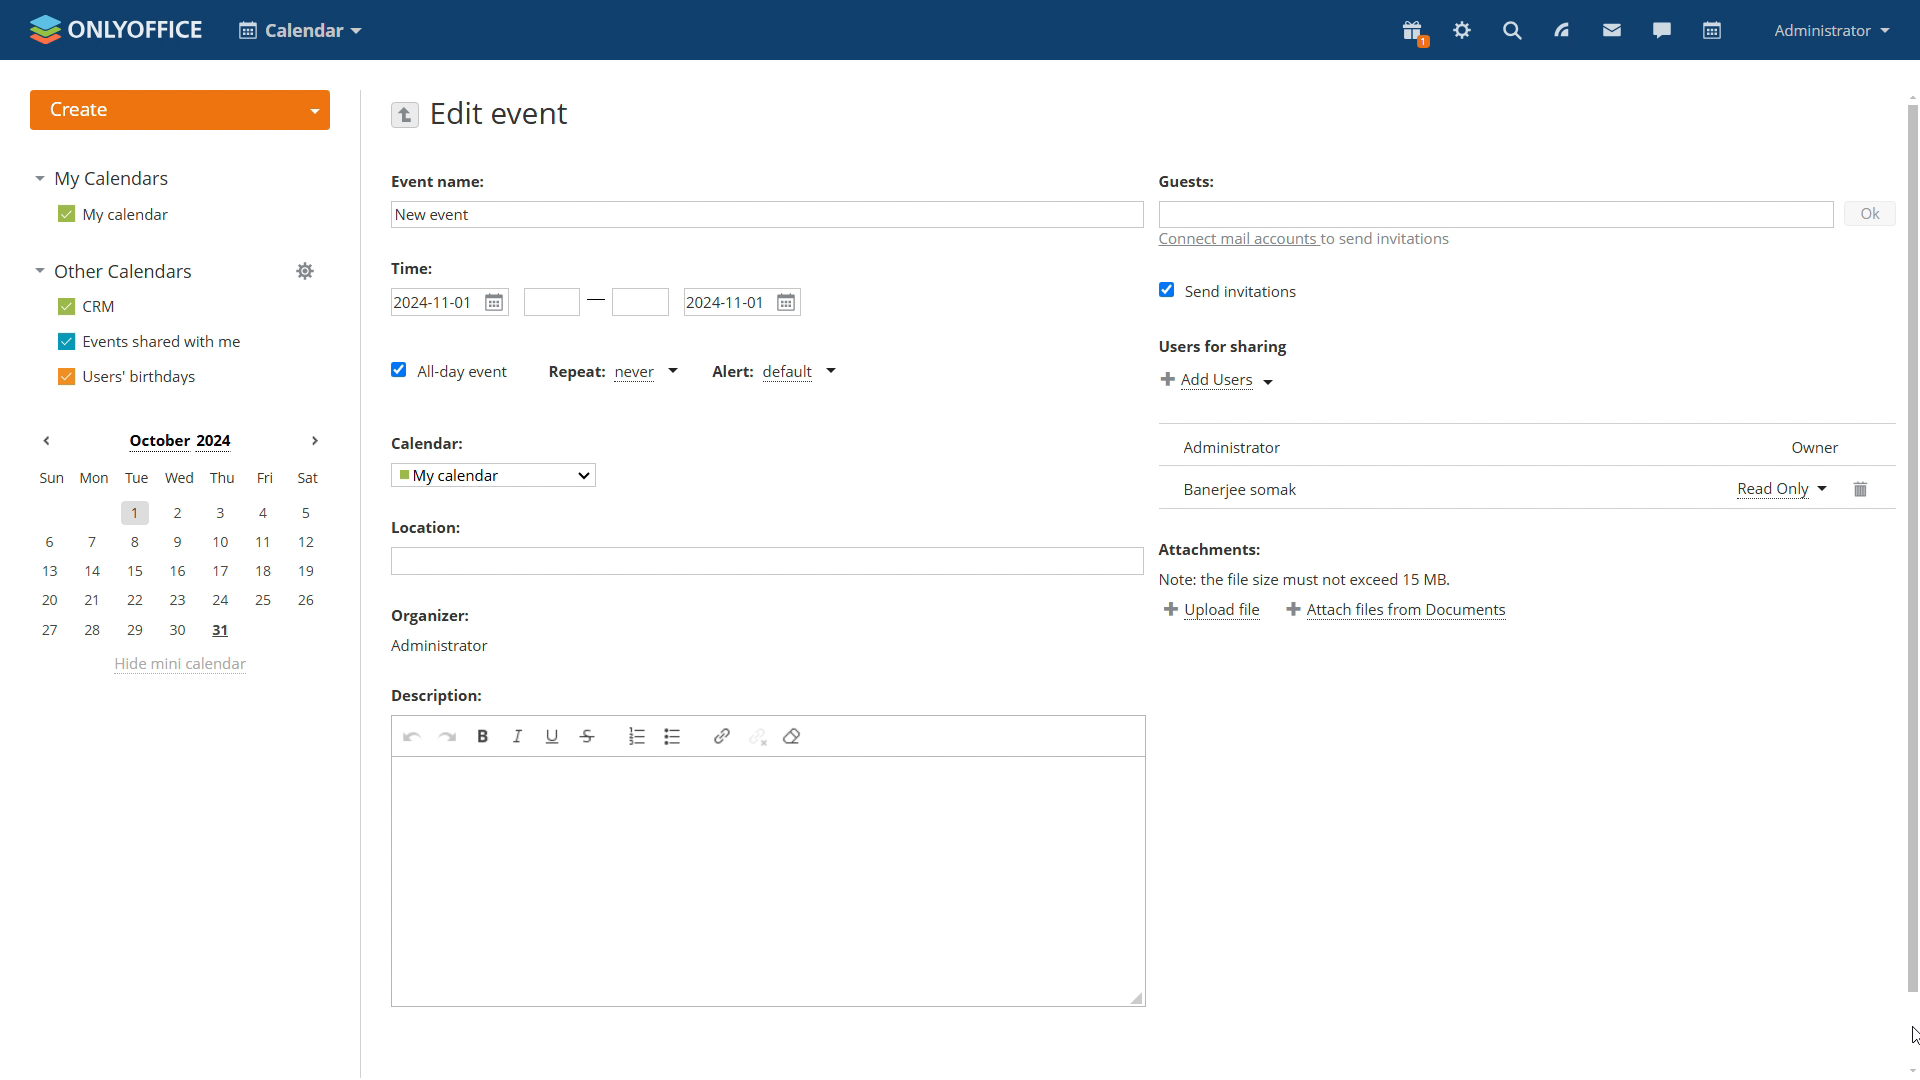 Image resolution: width=1920 pixels, height=1080 pixels. What do you see at coordinates (1514, 442) in the screenshot?
I see `list of guests` at bounding box center [1514, 442].